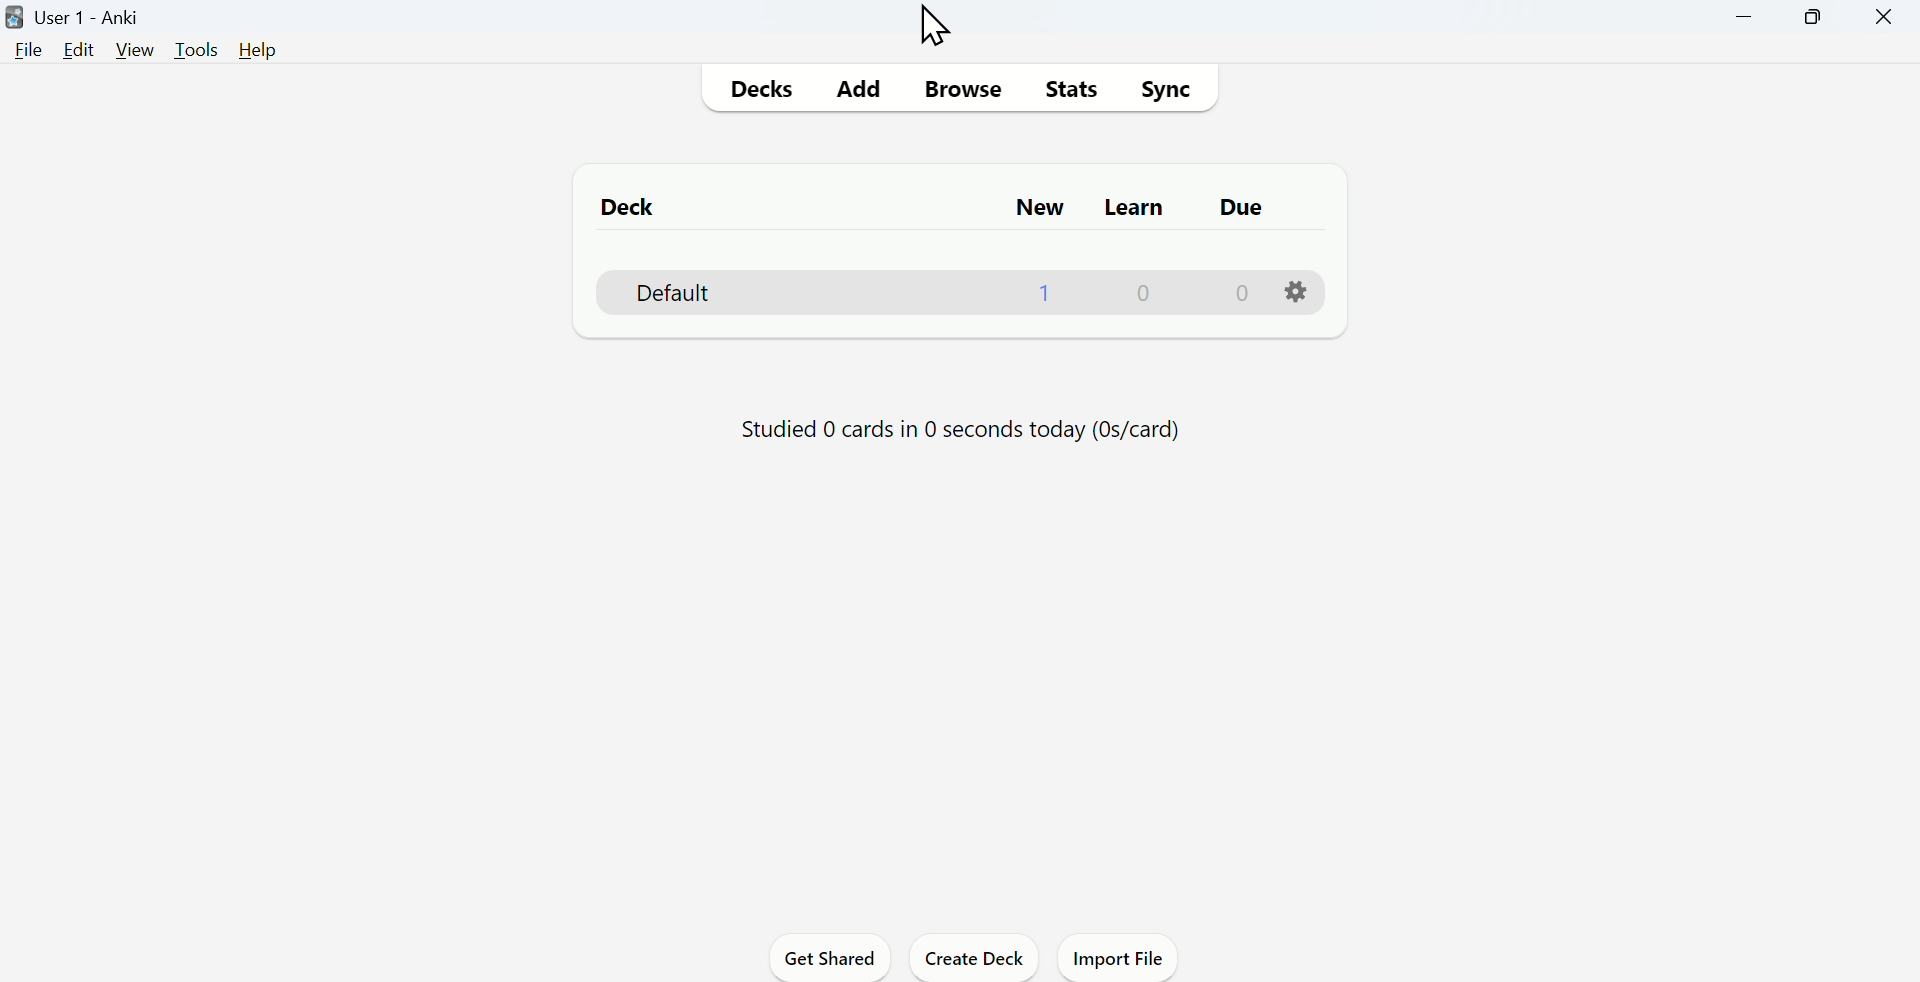 Image resolution: width=1920 pixels, height=982 pixels. What do you see at coordinates (131, 51) in the screenshot?
I see `View` at bounding box center [131, 51].